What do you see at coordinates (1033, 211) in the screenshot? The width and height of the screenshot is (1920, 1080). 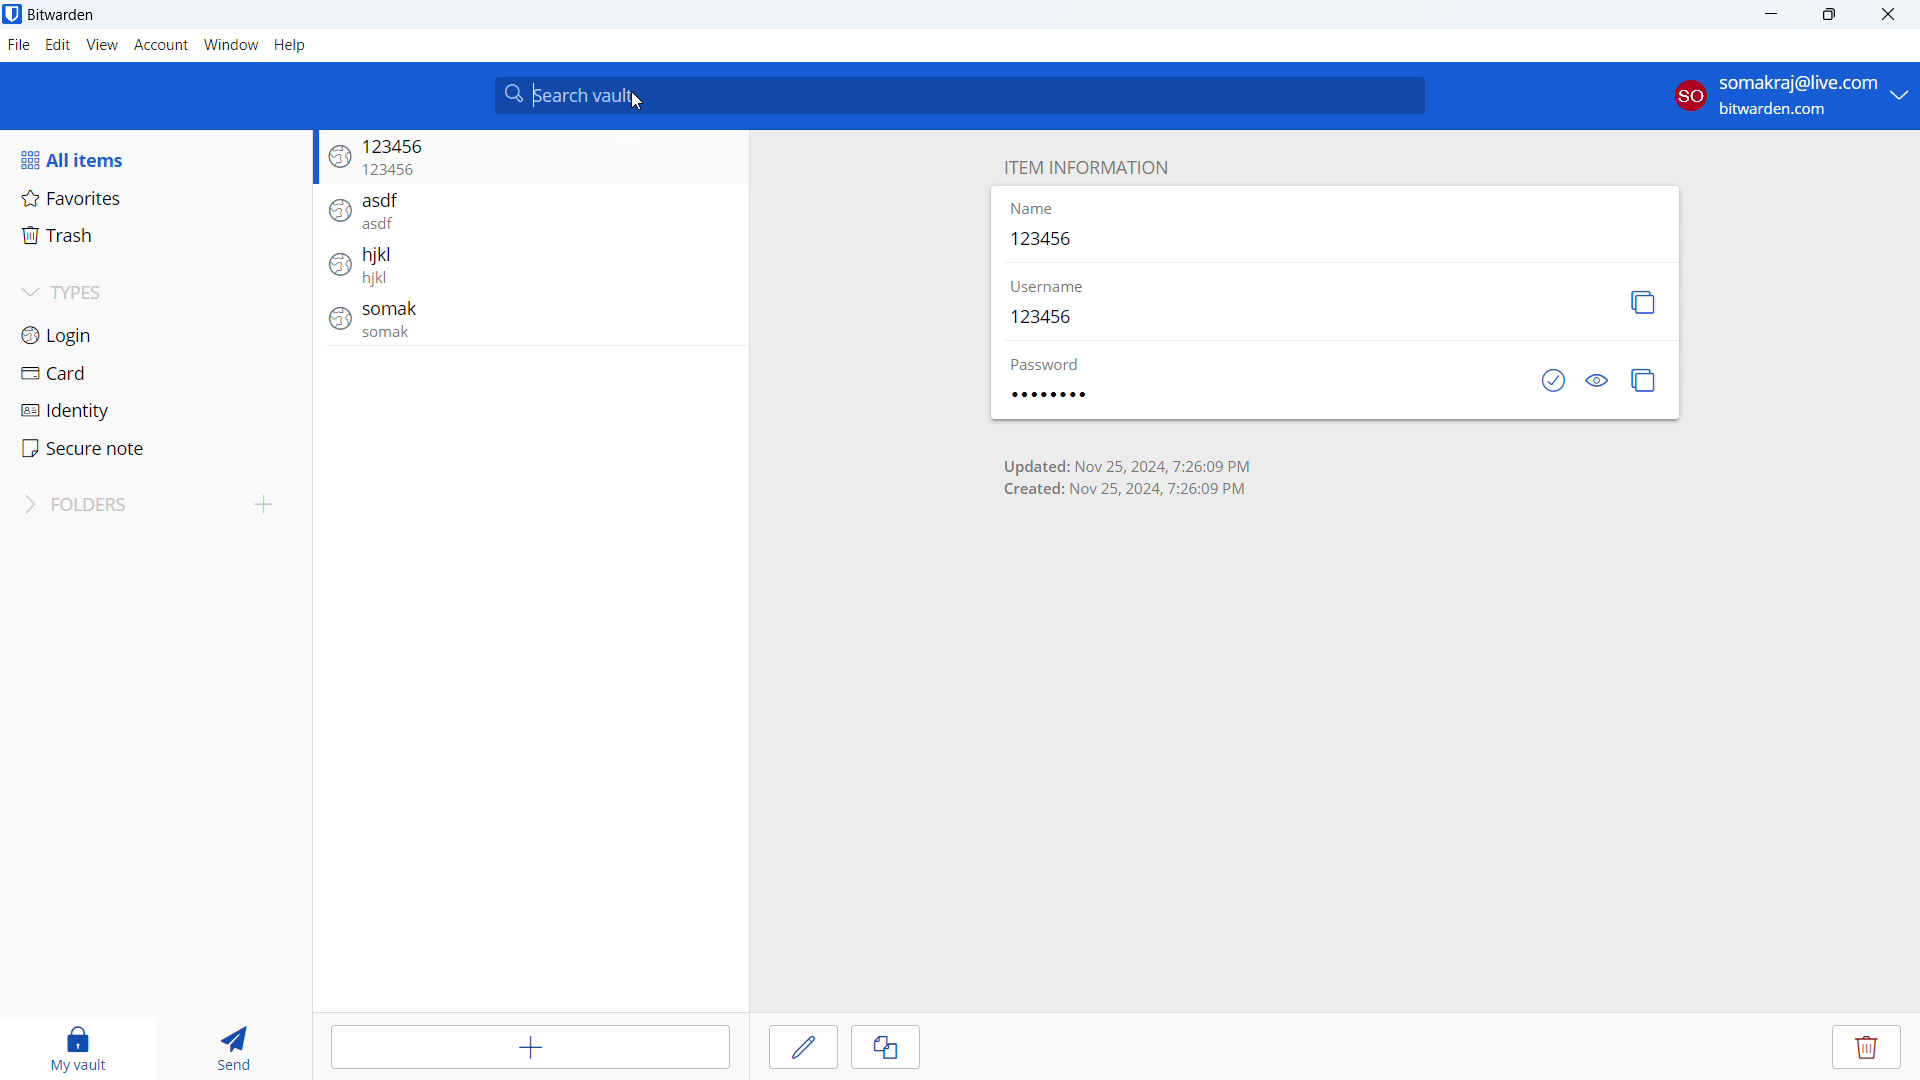 I see `name` at bounding box center [1033, 211].